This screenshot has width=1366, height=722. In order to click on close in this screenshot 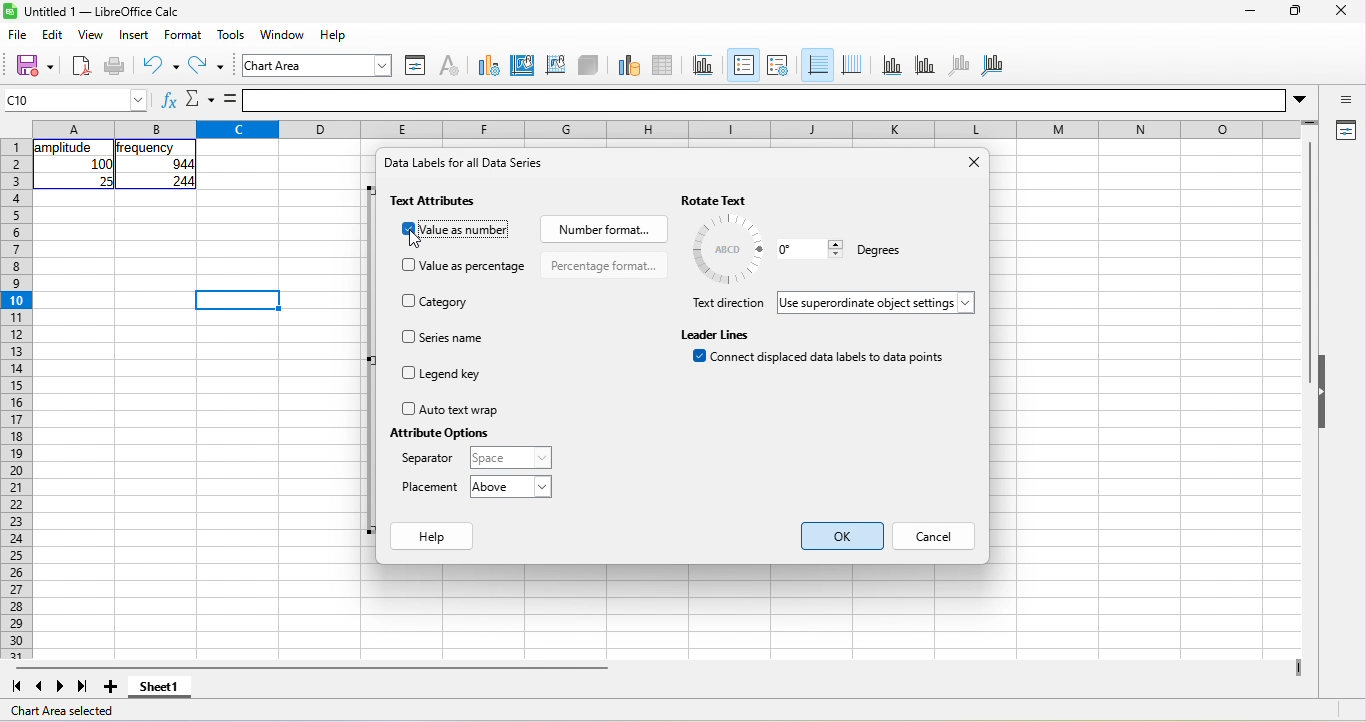, I will do `click(971, 164)`.